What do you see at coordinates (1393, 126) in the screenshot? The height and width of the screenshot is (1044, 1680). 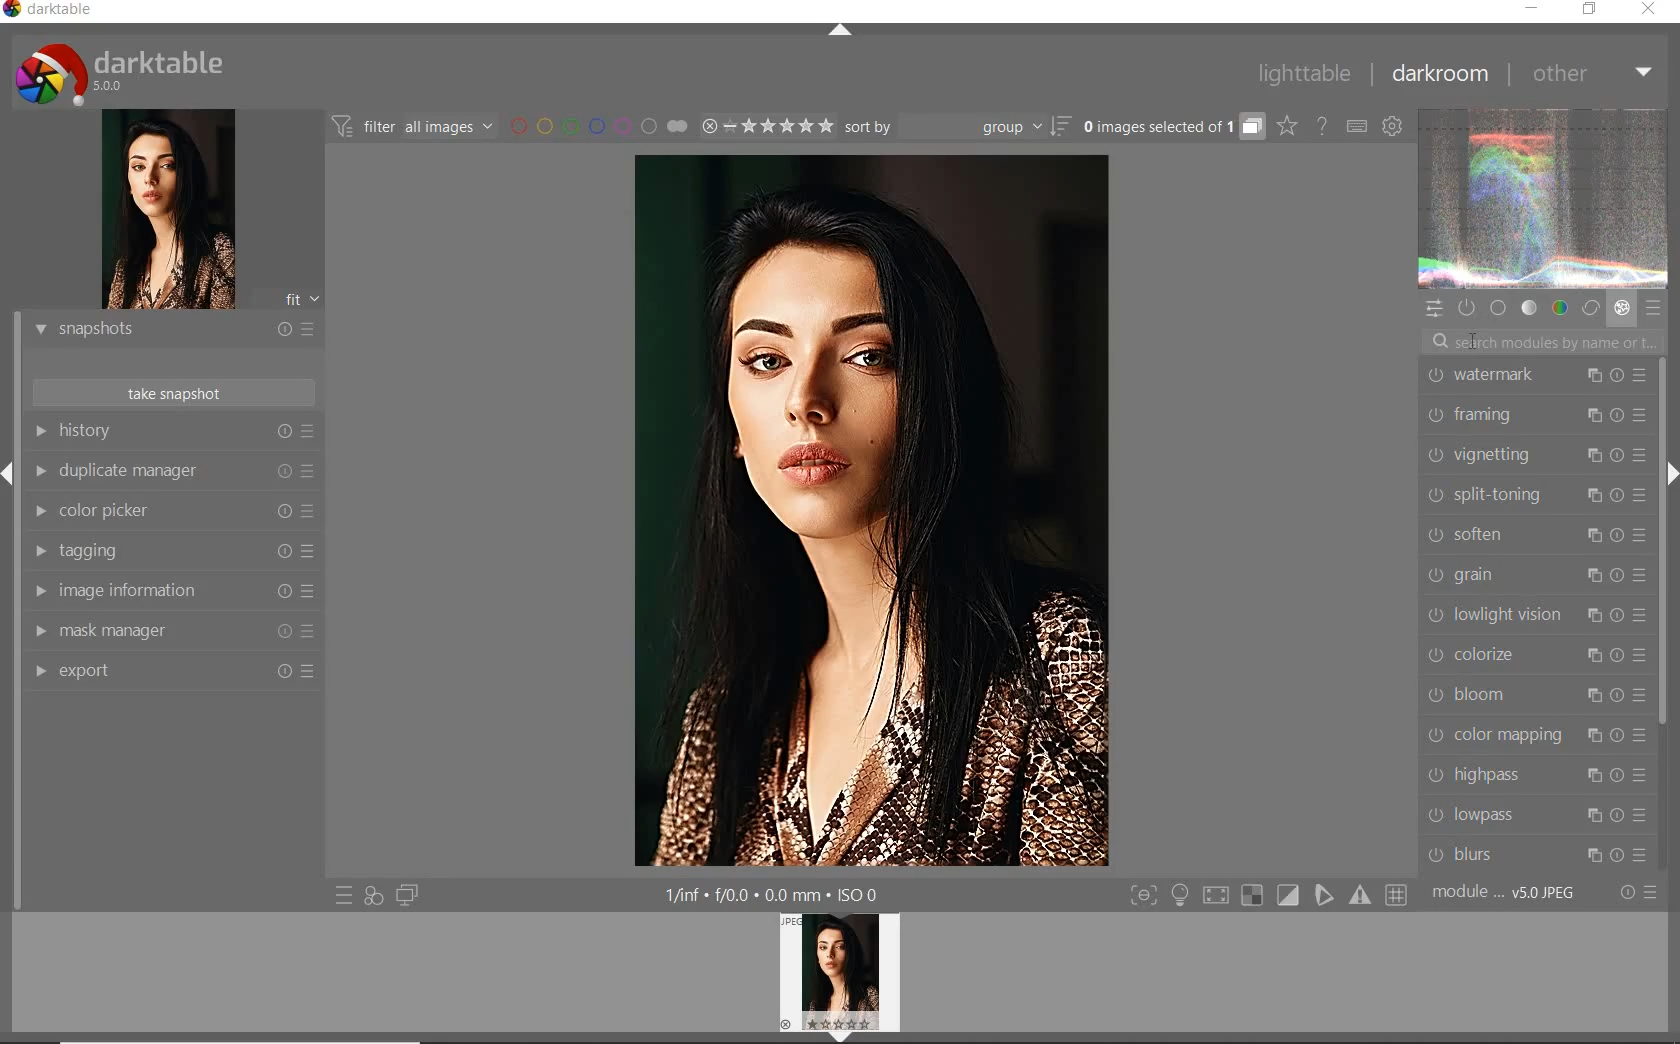 I see `show global preferences` at bounding box center [1393, 126].